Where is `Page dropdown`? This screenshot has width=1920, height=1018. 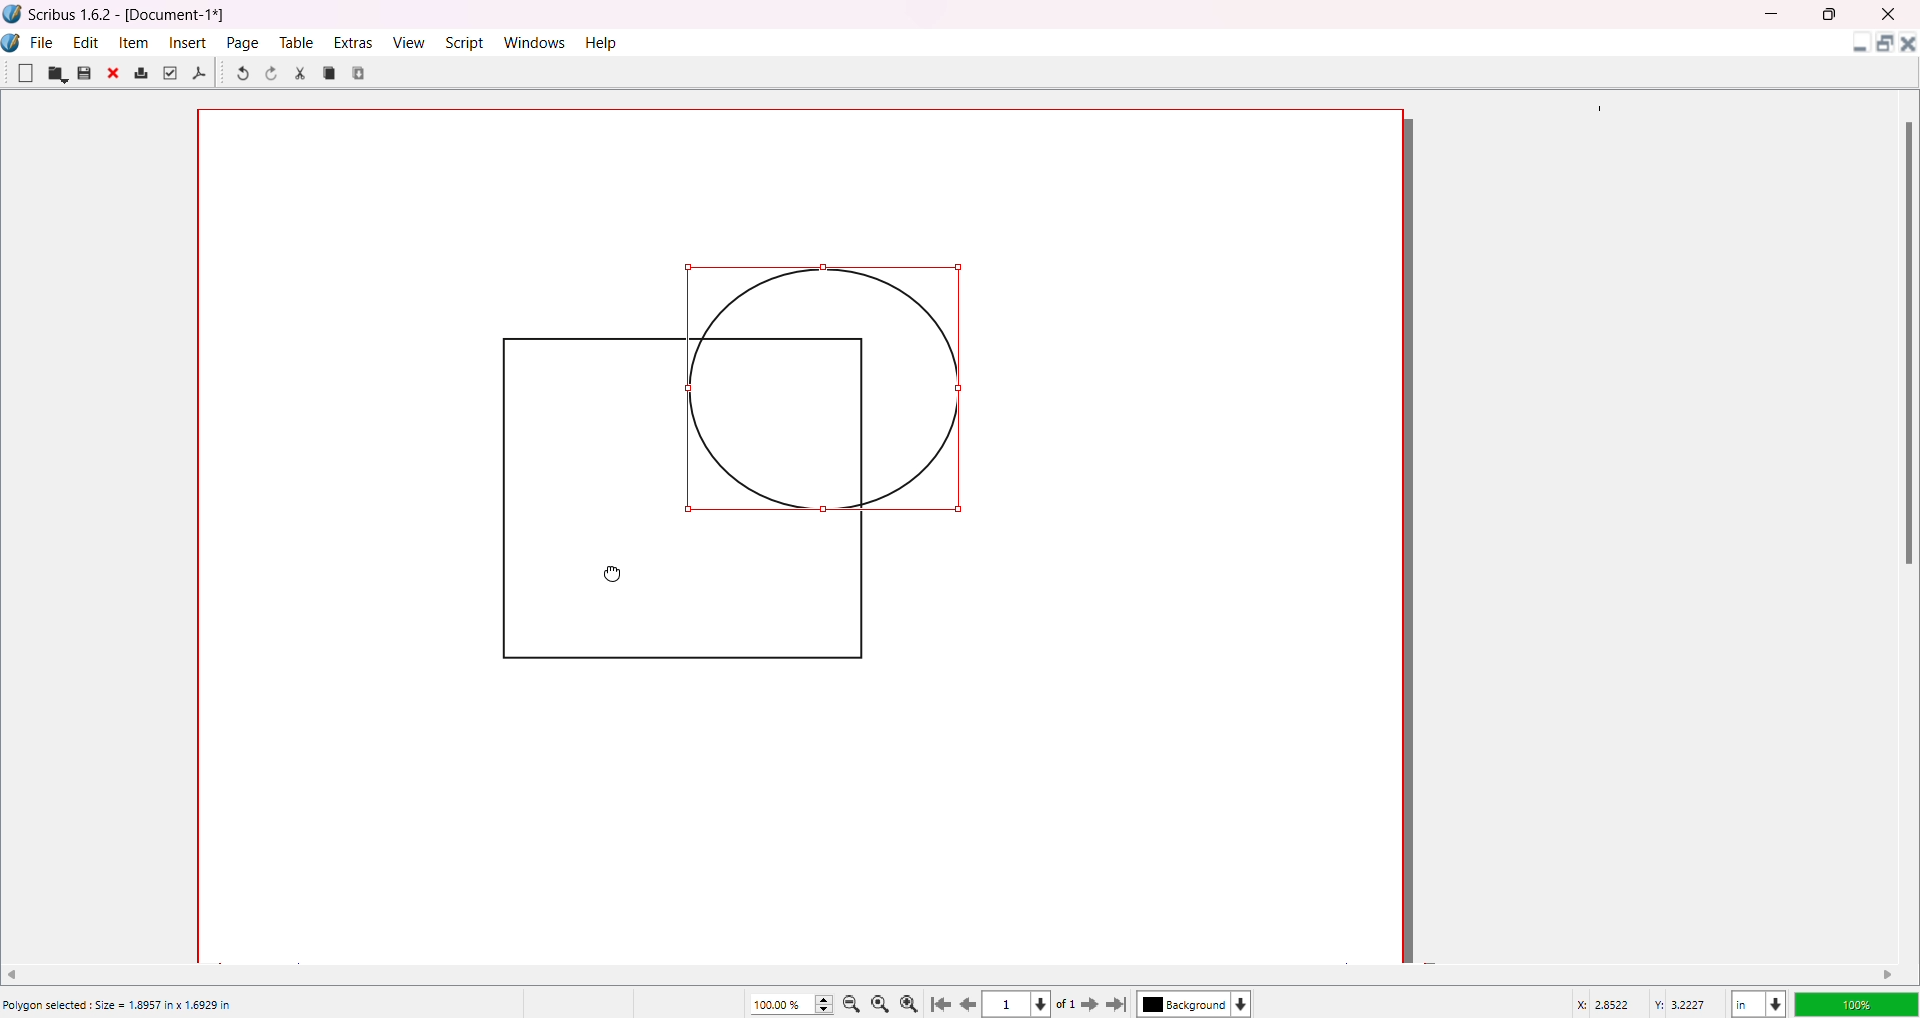
Page dropdown is located at coordinates (1049, 1003).